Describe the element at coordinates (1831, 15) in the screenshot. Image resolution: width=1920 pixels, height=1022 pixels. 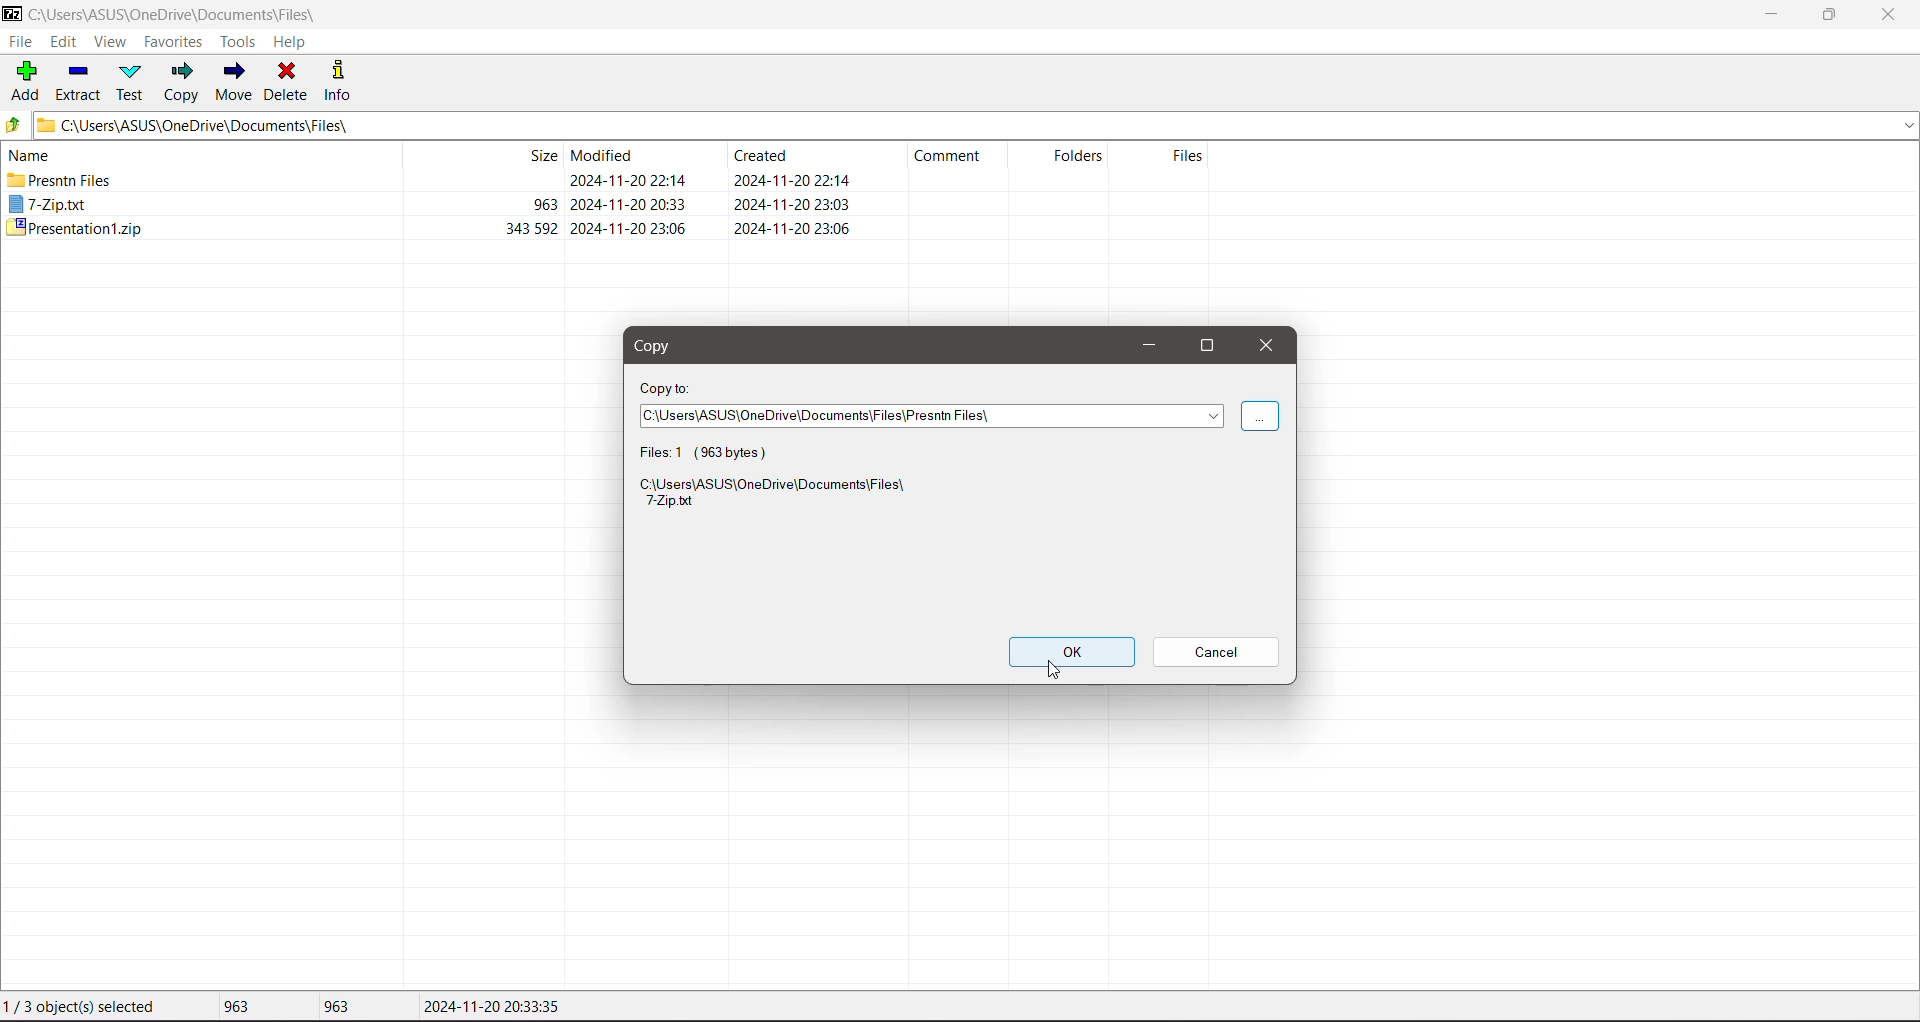
I see `Restore Down` at that location.